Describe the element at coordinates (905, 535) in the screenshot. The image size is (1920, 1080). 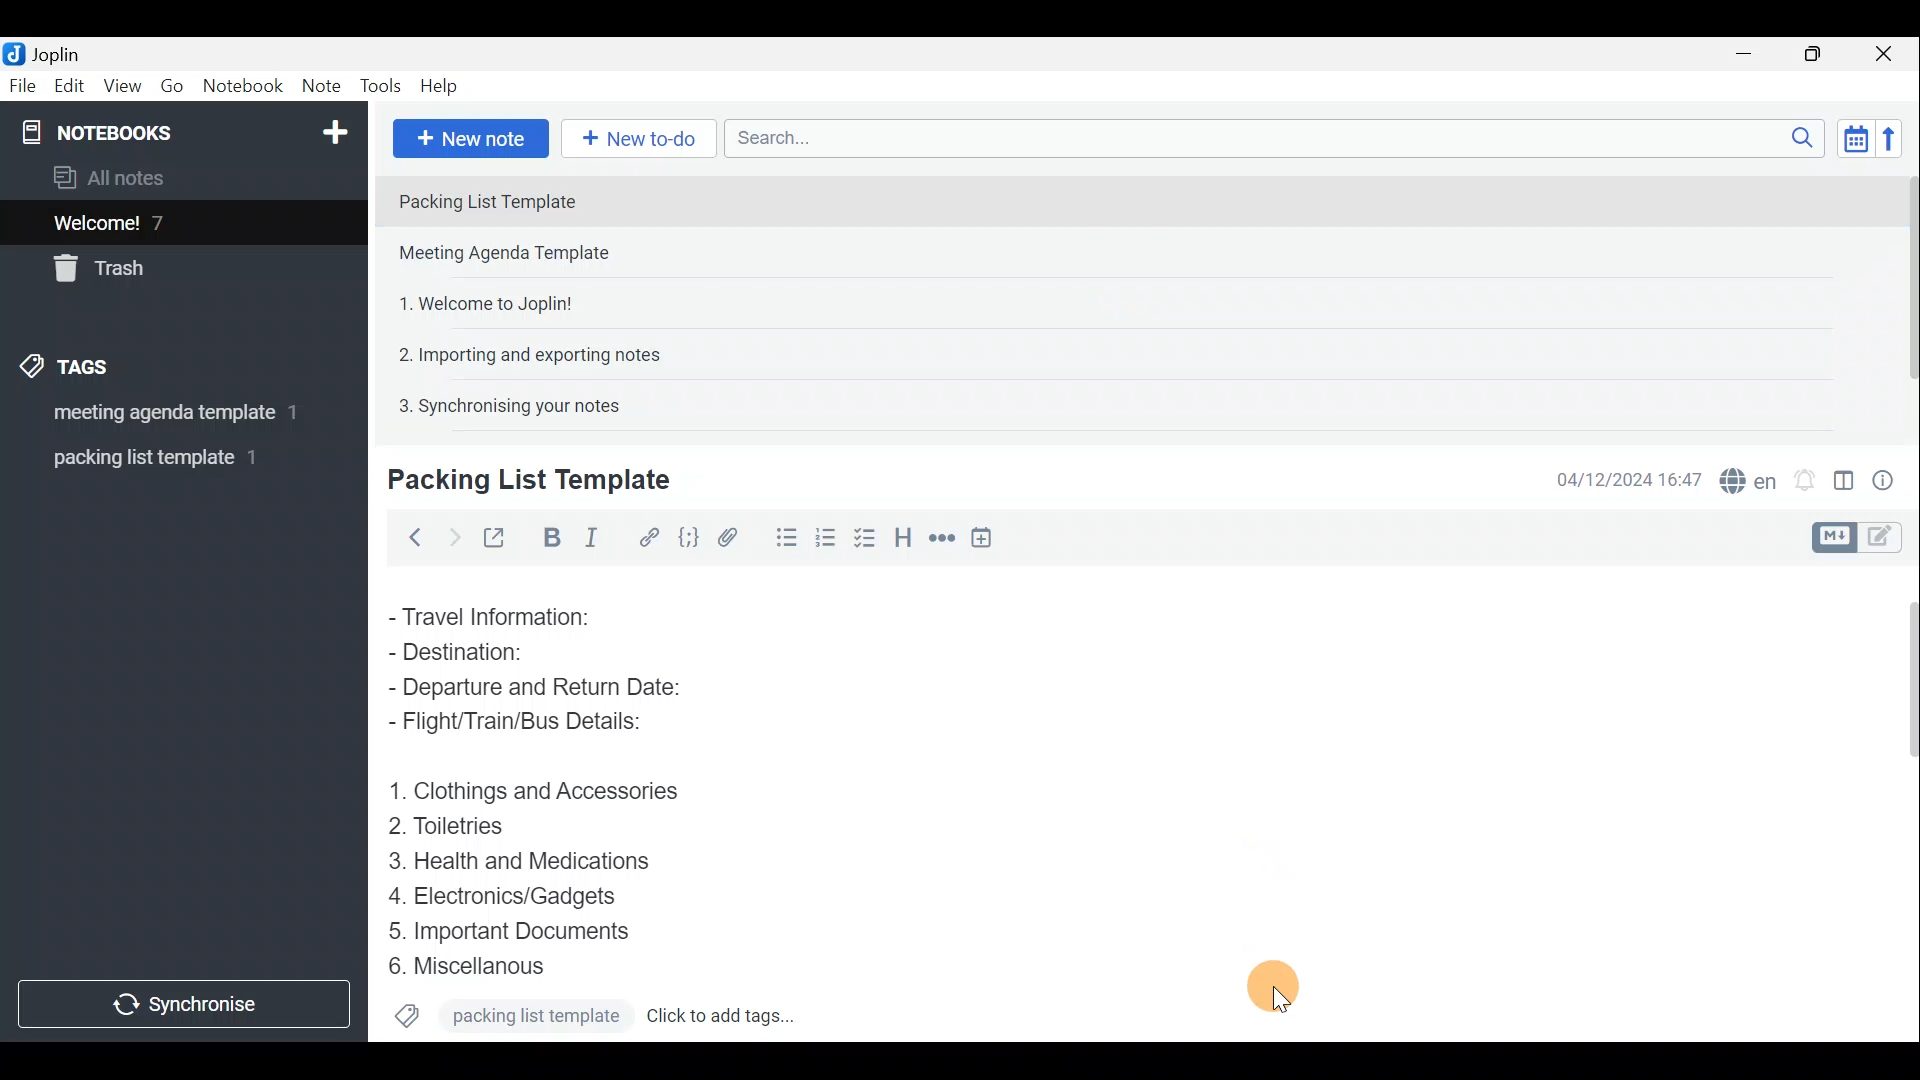
I see `Heading` at that location.